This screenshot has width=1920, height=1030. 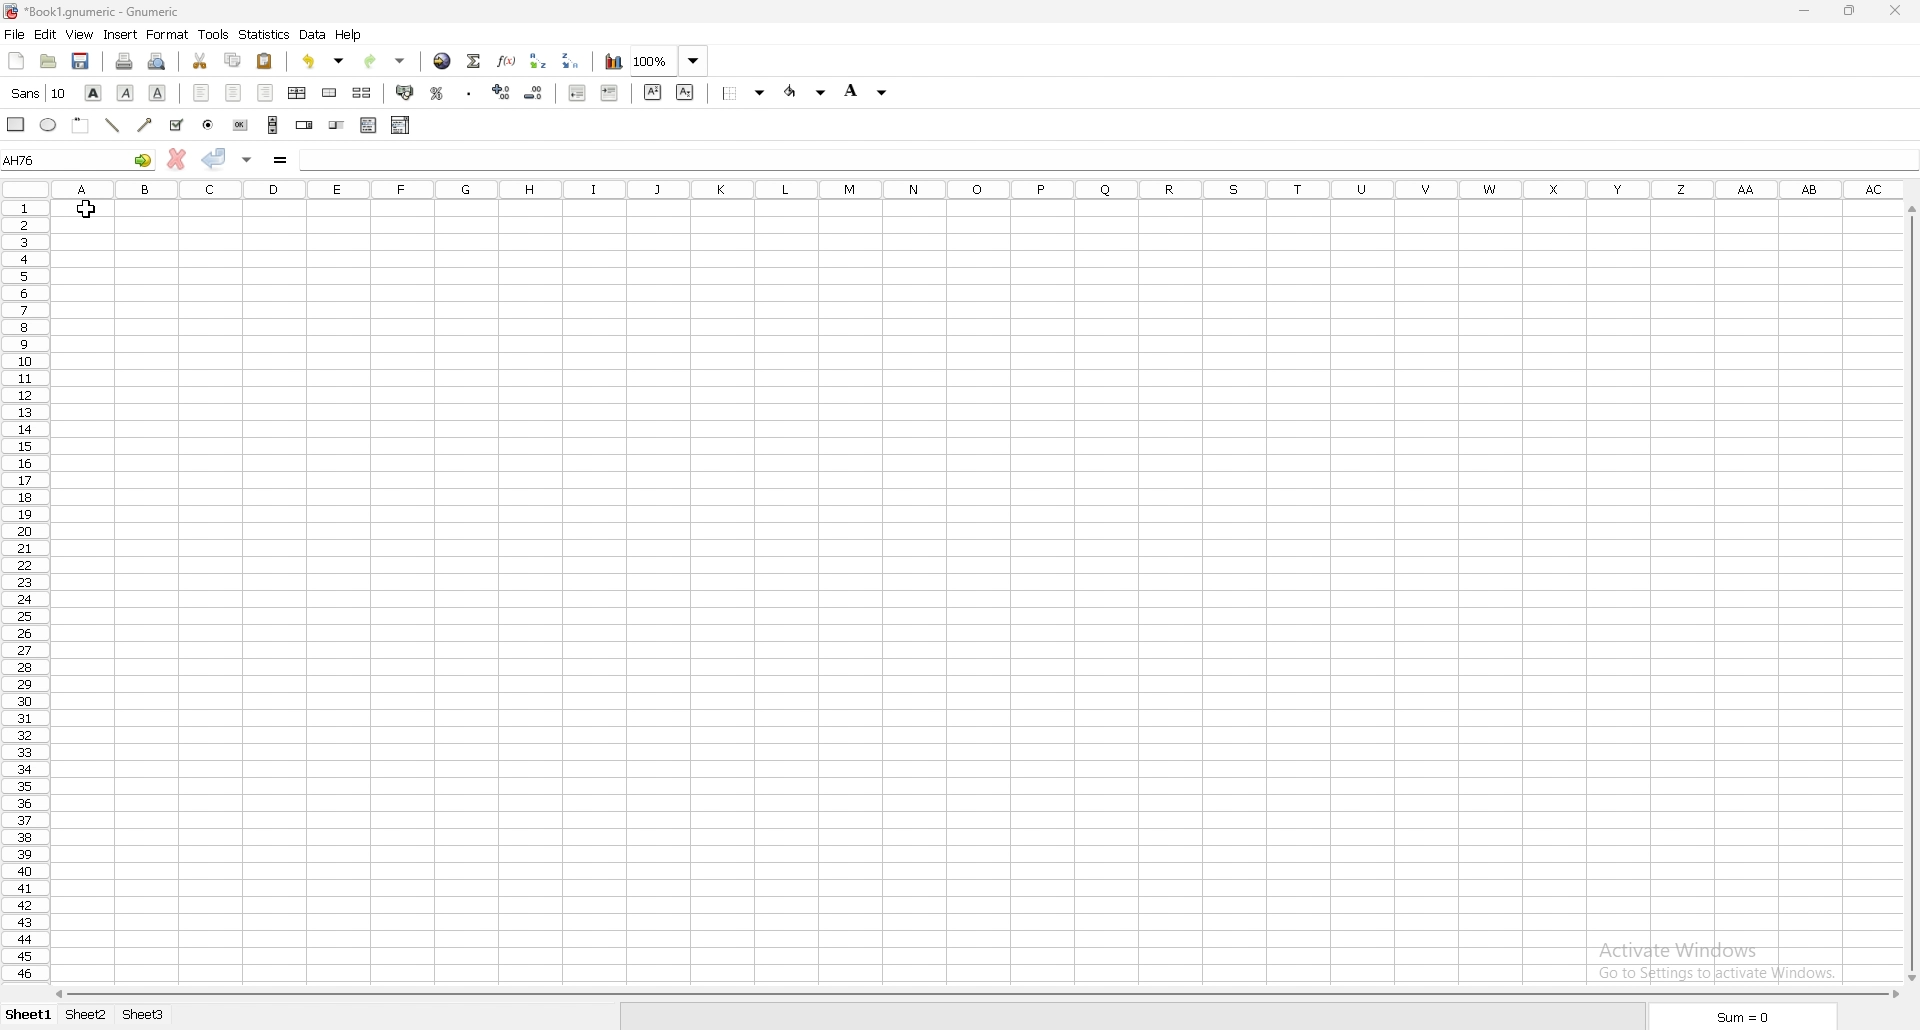 I want to click on statistics, so click(x=266, y=34).